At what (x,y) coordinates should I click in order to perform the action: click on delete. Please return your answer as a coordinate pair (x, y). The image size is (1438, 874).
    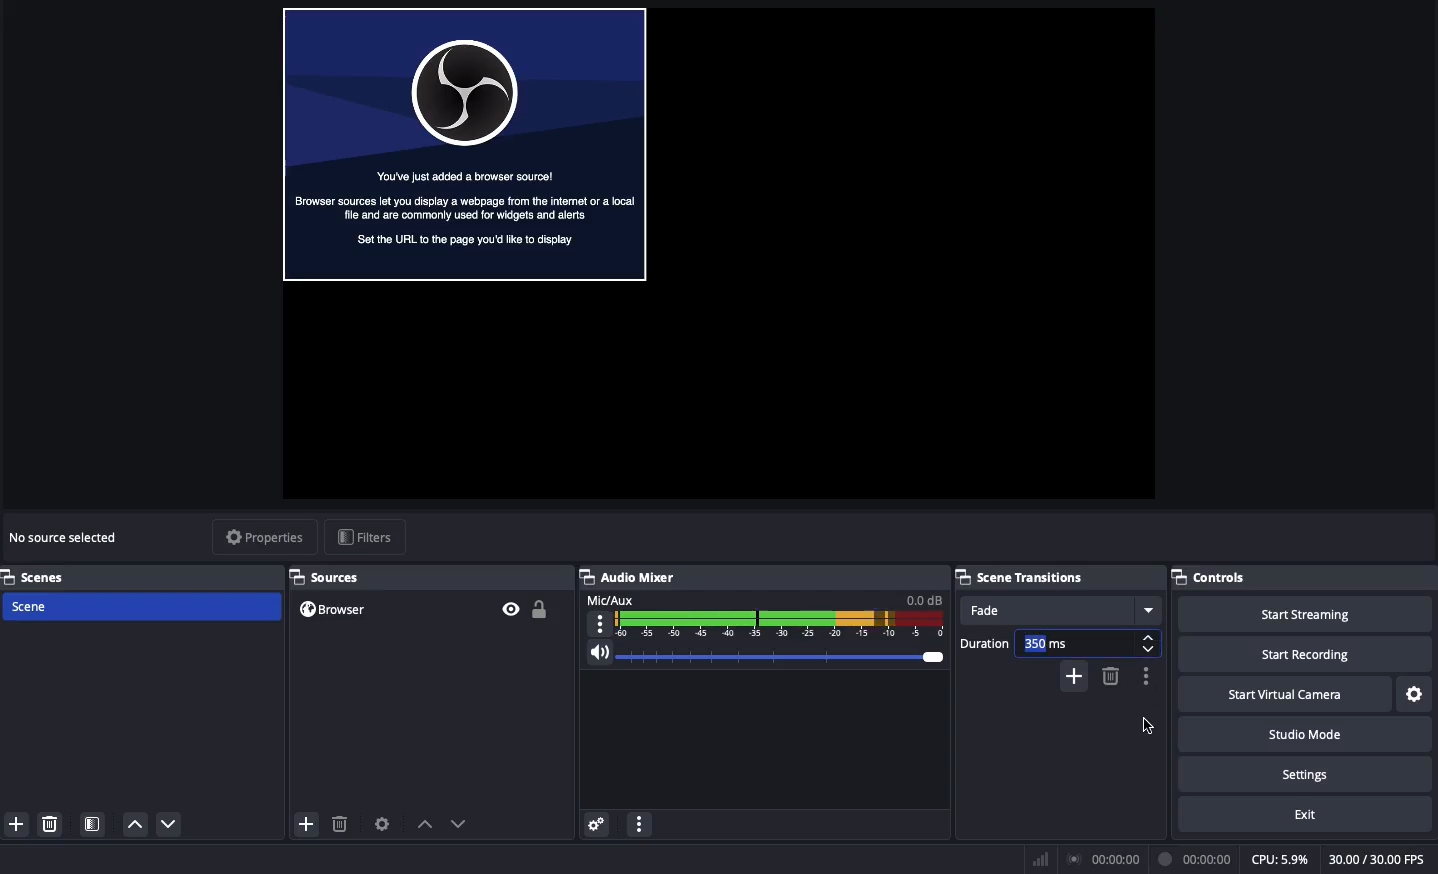
    Looking at the image, I should click on (1114, 678).